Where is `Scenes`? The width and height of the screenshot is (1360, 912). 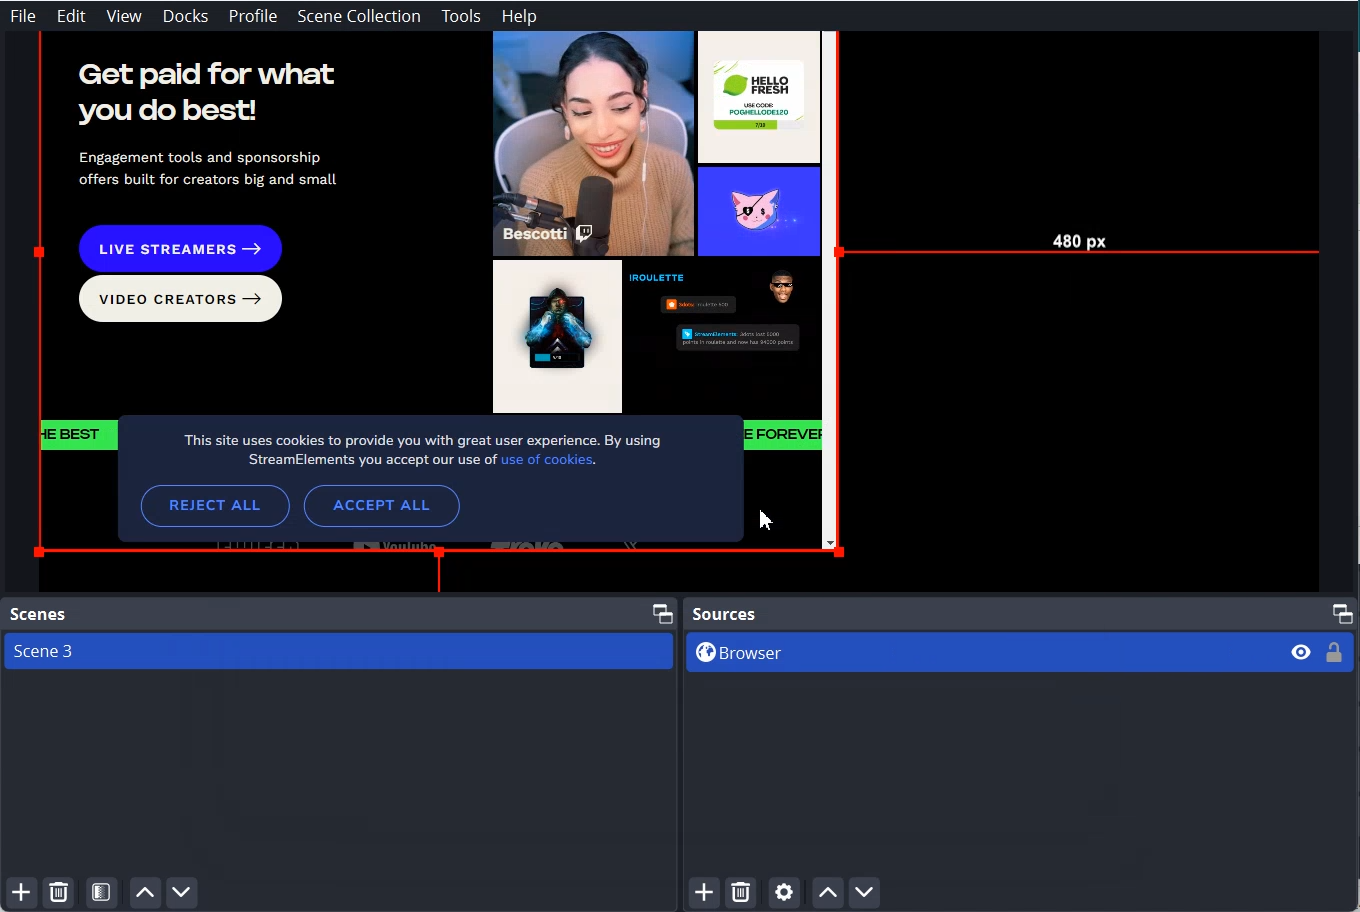
Scenes is located at coordinates (36, 614).